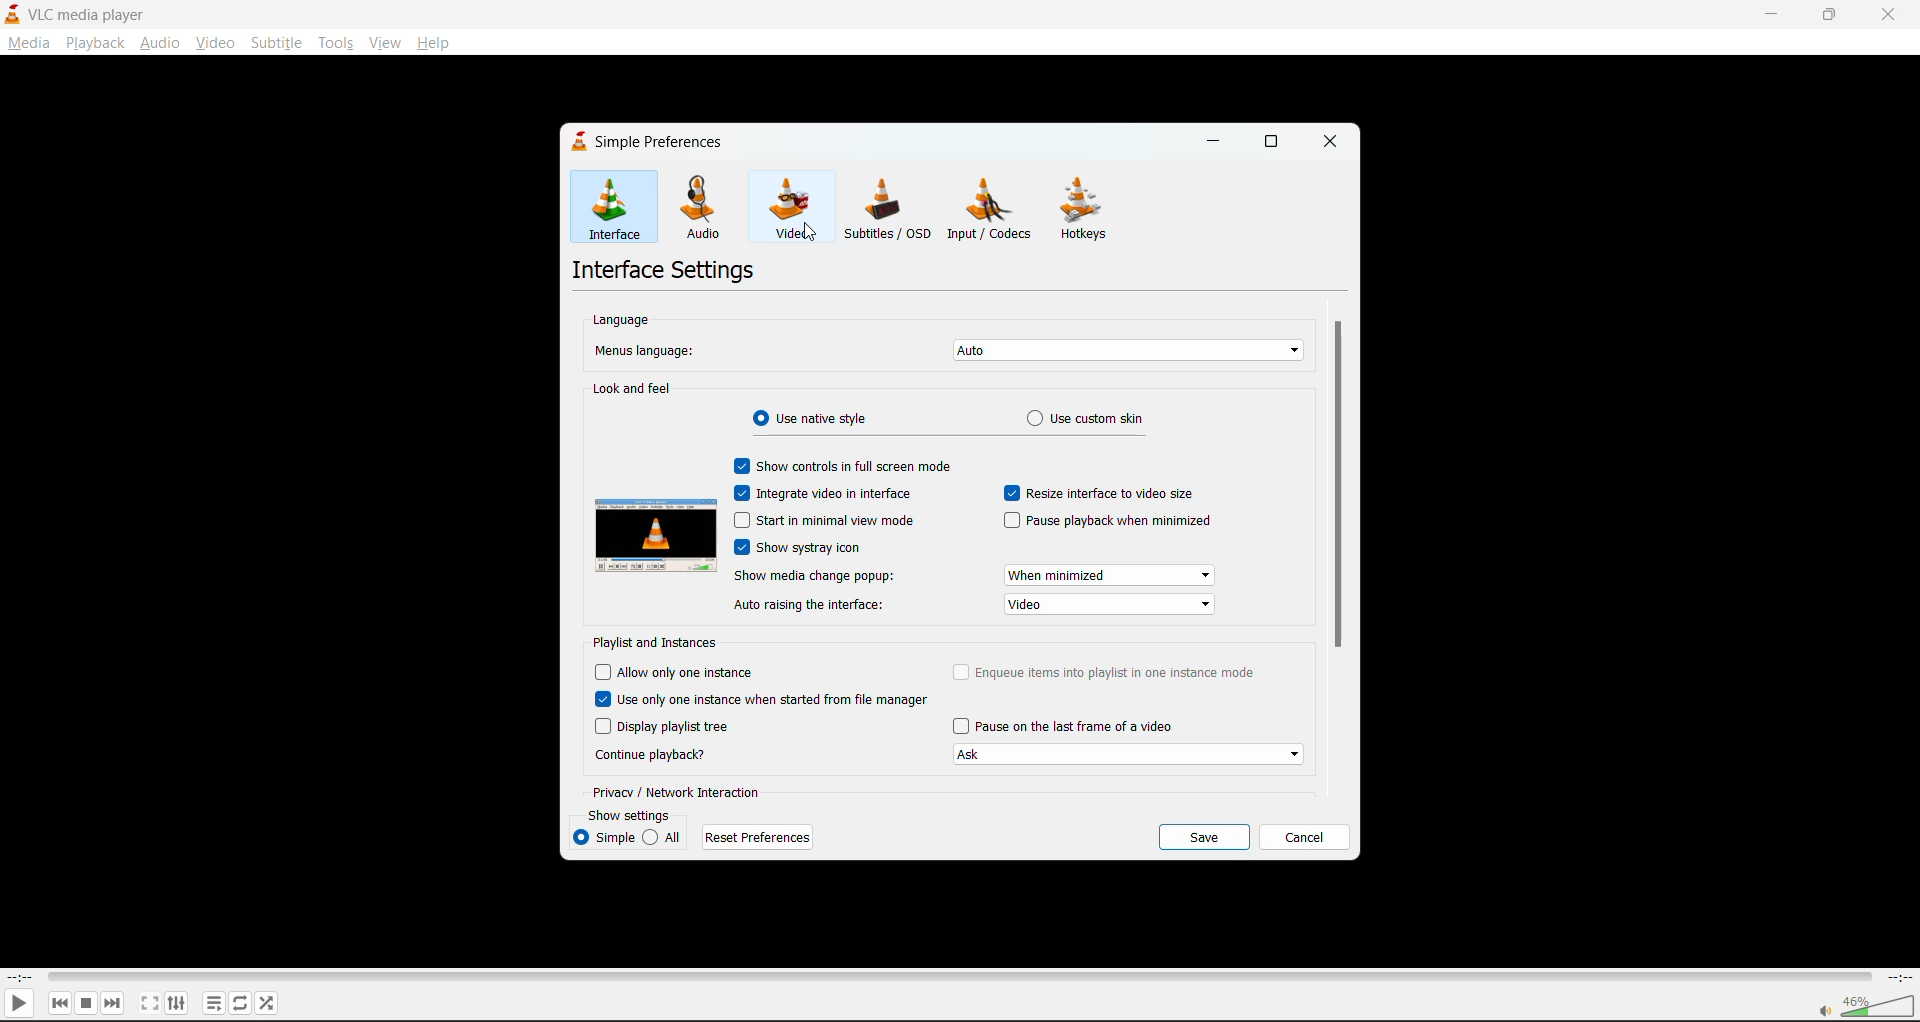 This screenshot has height=1022, width=1920. Describe the element at coordinates (762, 701) in the screenshot. I see `use only one instance` at that location.